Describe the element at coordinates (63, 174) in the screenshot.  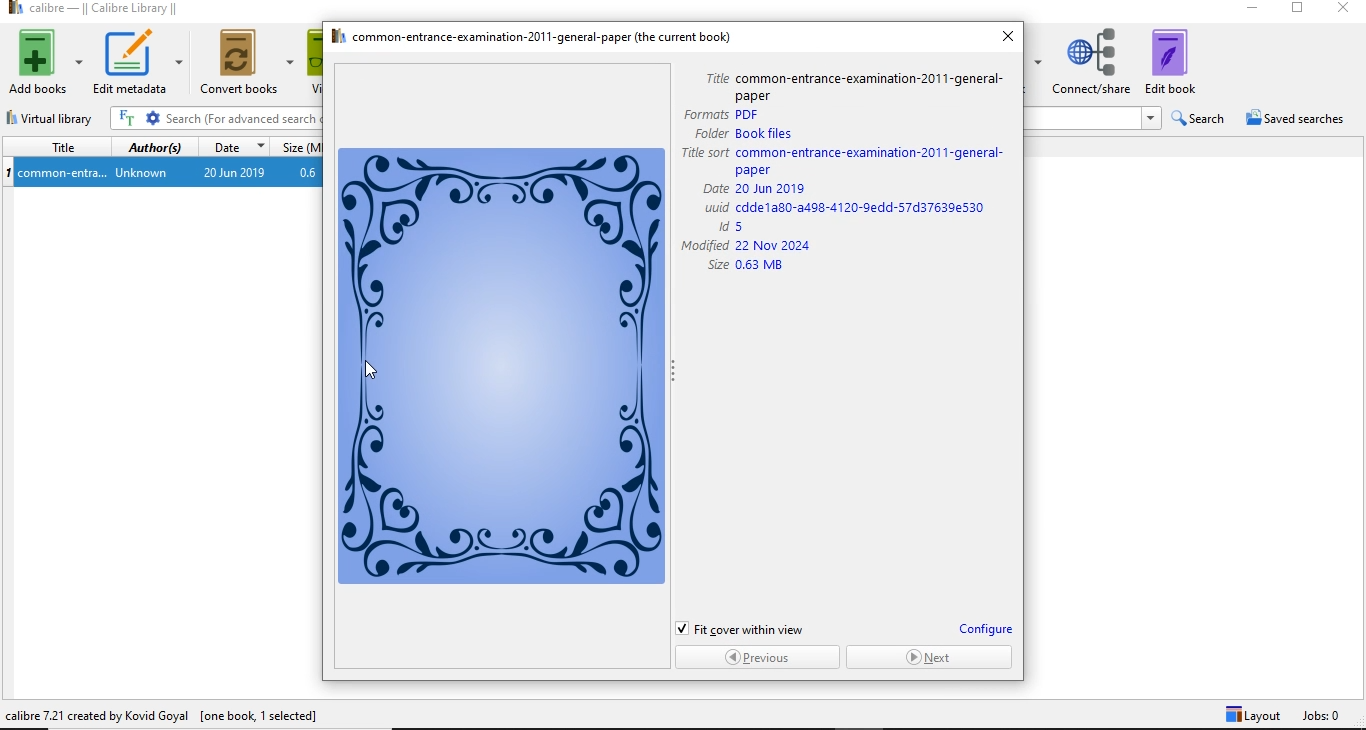
I see `common-entra...` at that location.